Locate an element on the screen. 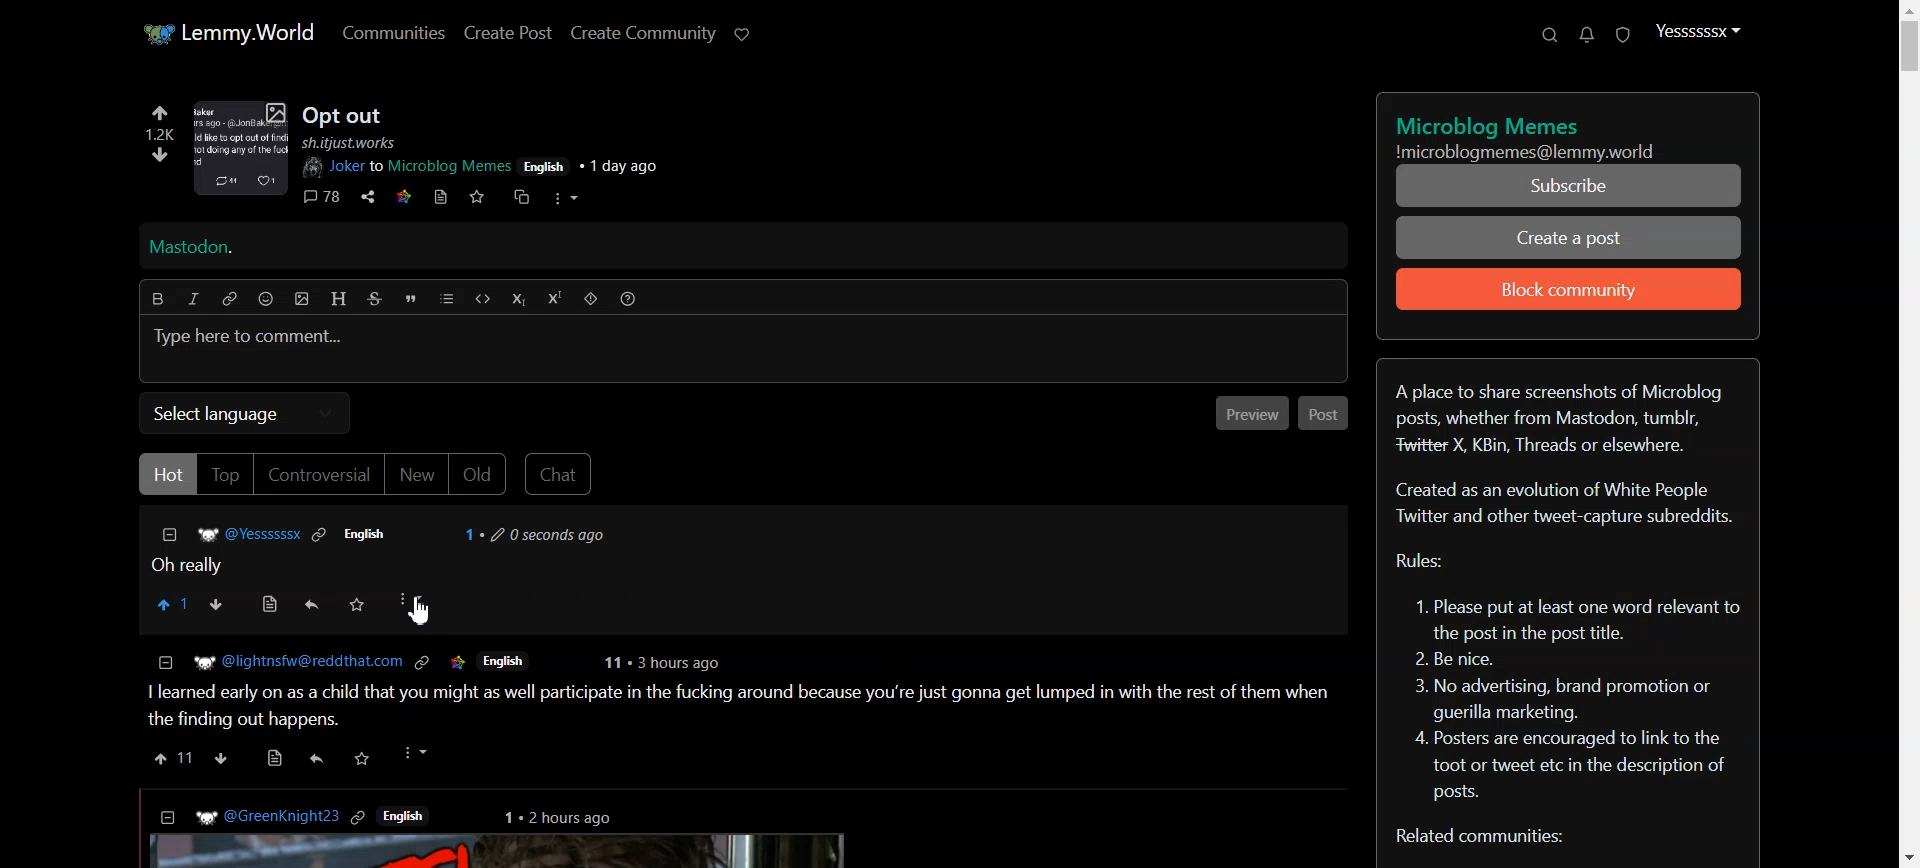  Superscript is located at coordinates (555, 299).